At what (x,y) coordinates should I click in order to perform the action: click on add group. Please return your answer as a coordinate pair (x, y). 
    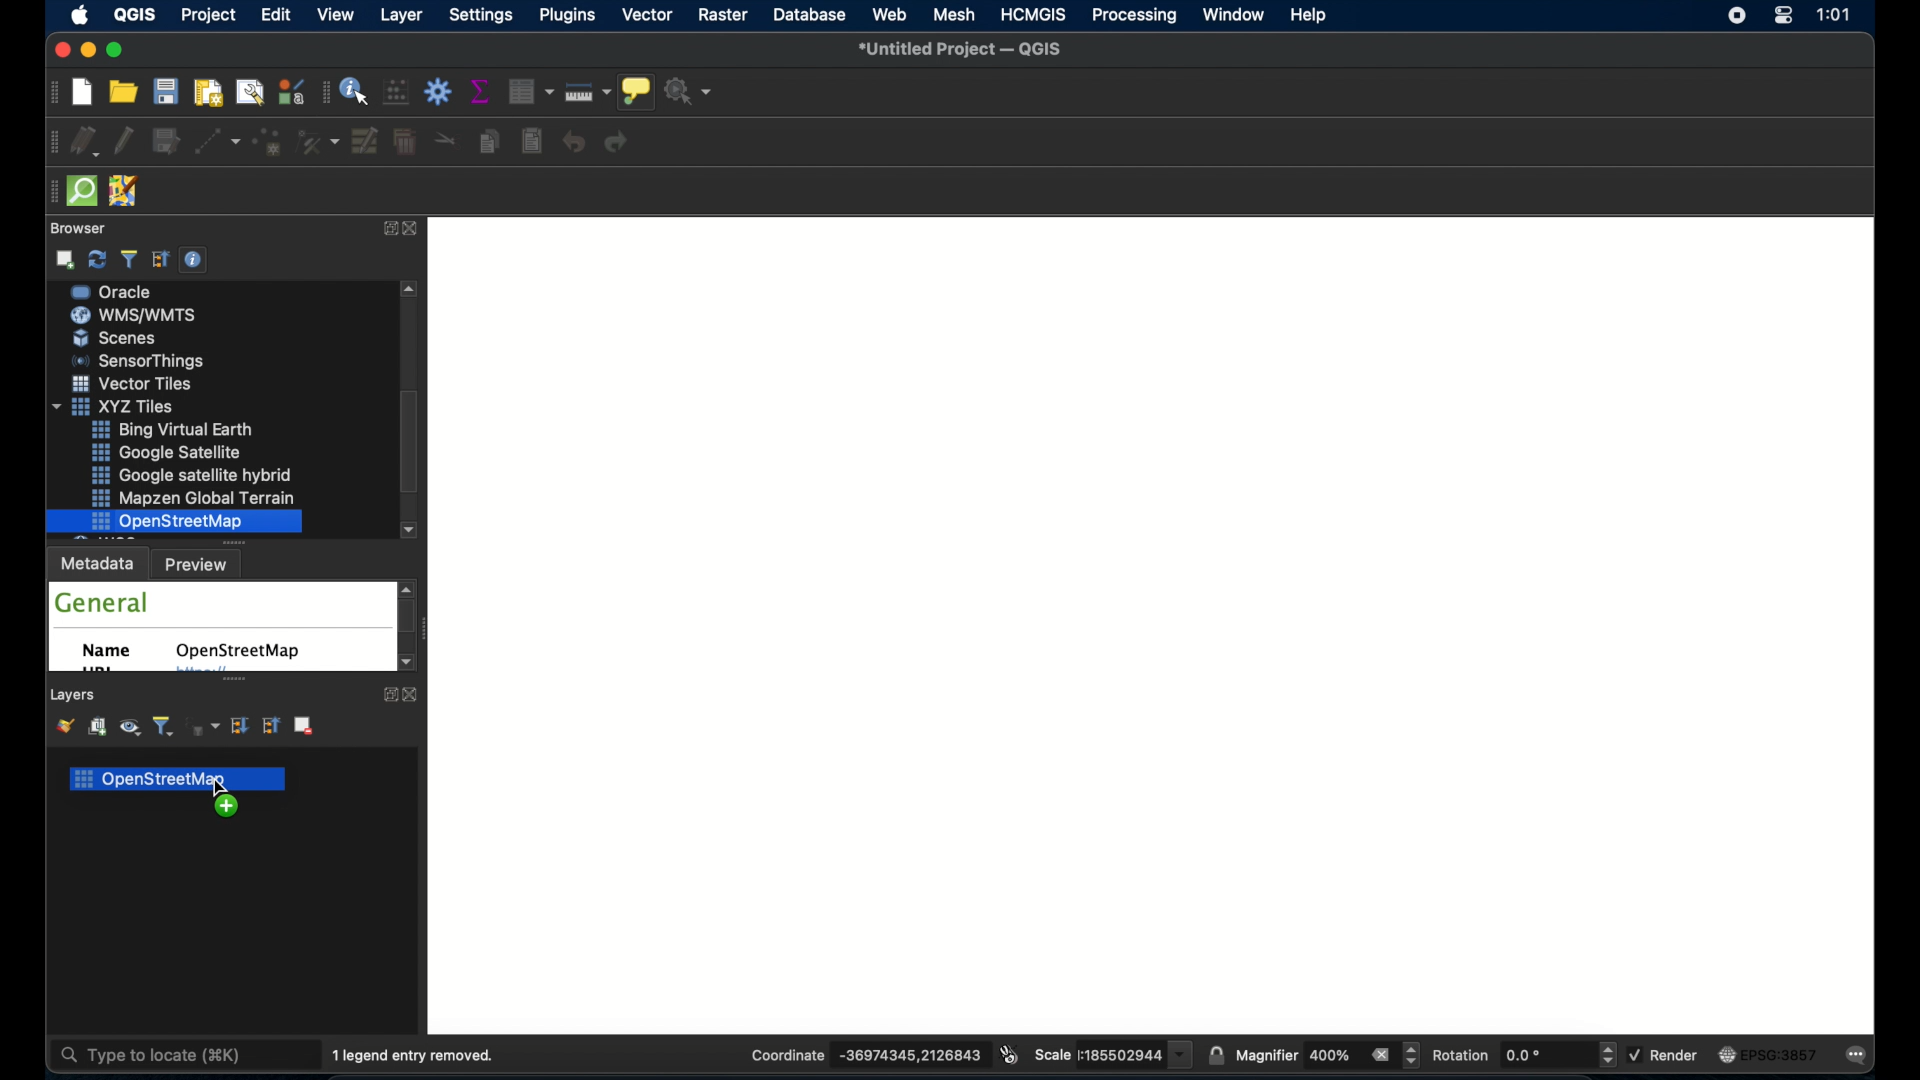
    Looking at the image, I should click on (95, 727).